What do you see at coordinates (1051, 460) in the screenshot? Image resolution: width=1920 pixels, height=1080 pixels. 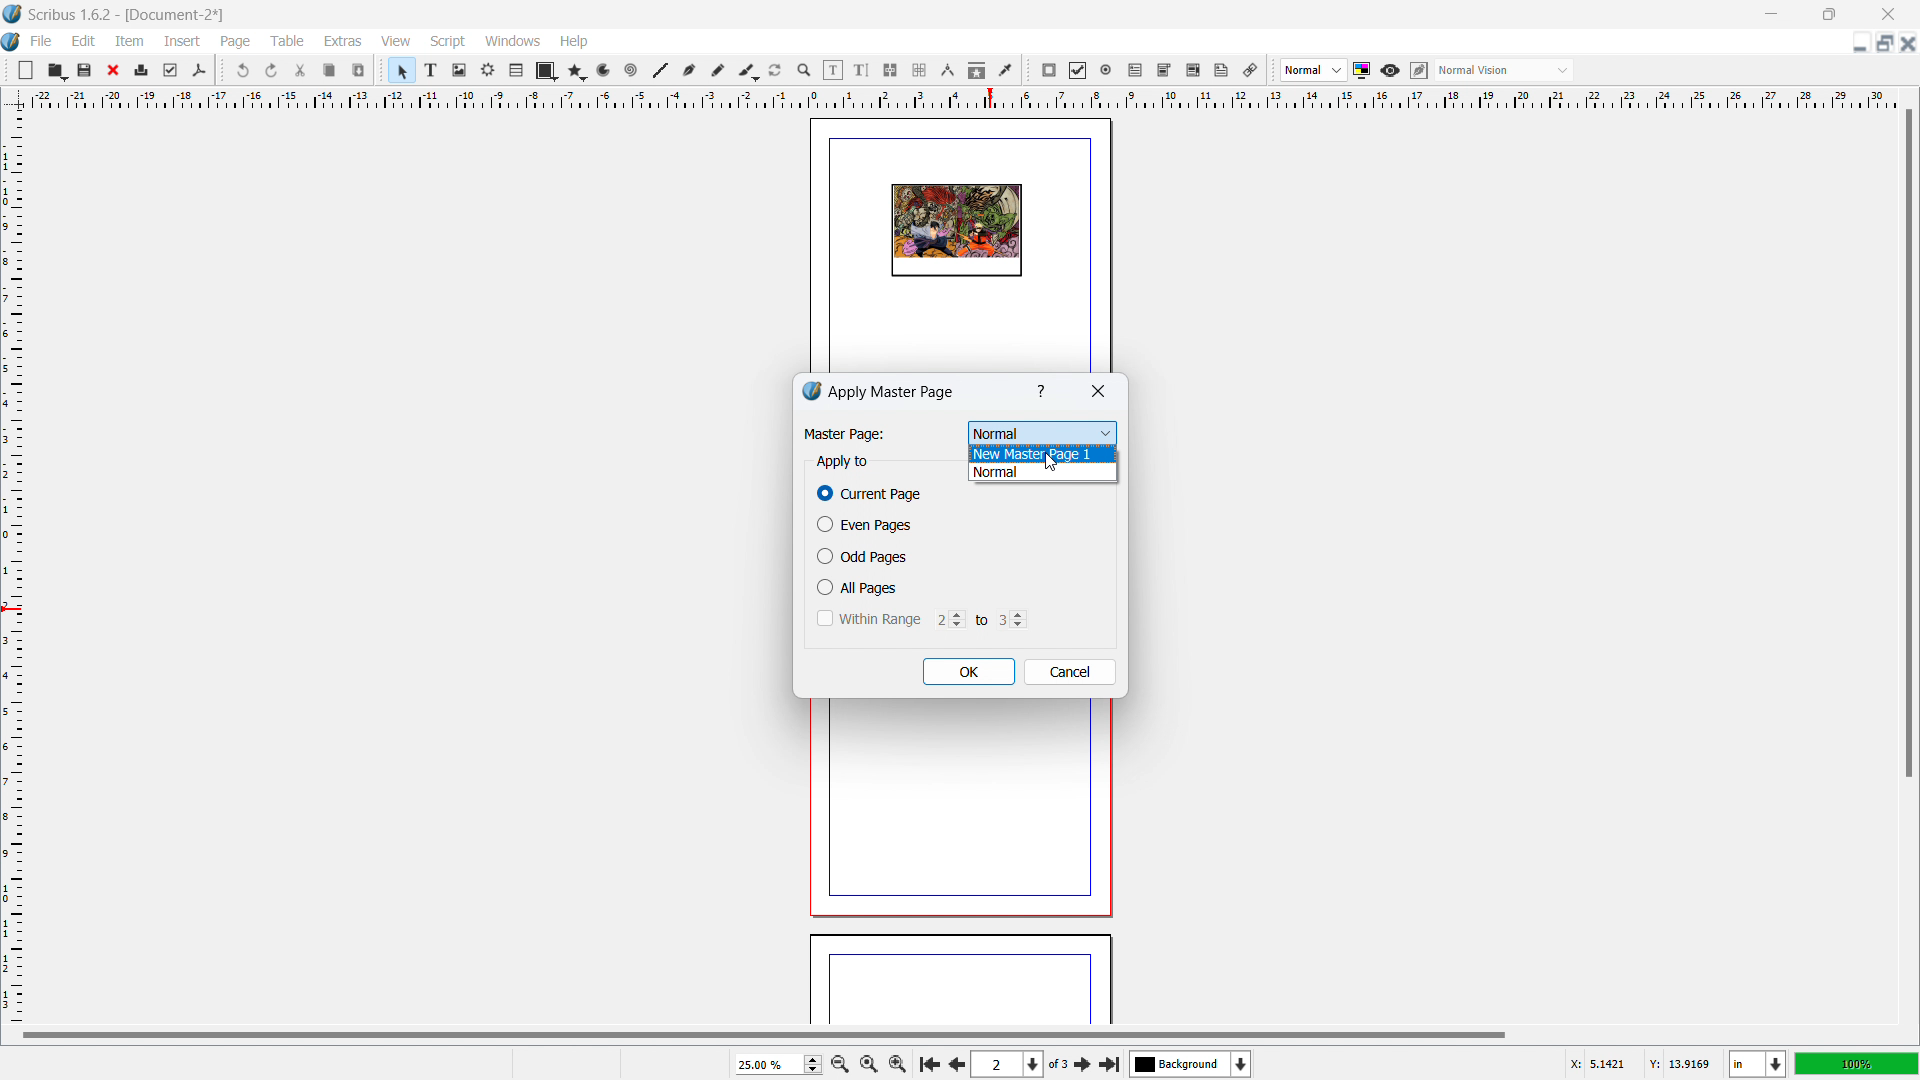 I see `cursor` at bounding box center [1051, 460].